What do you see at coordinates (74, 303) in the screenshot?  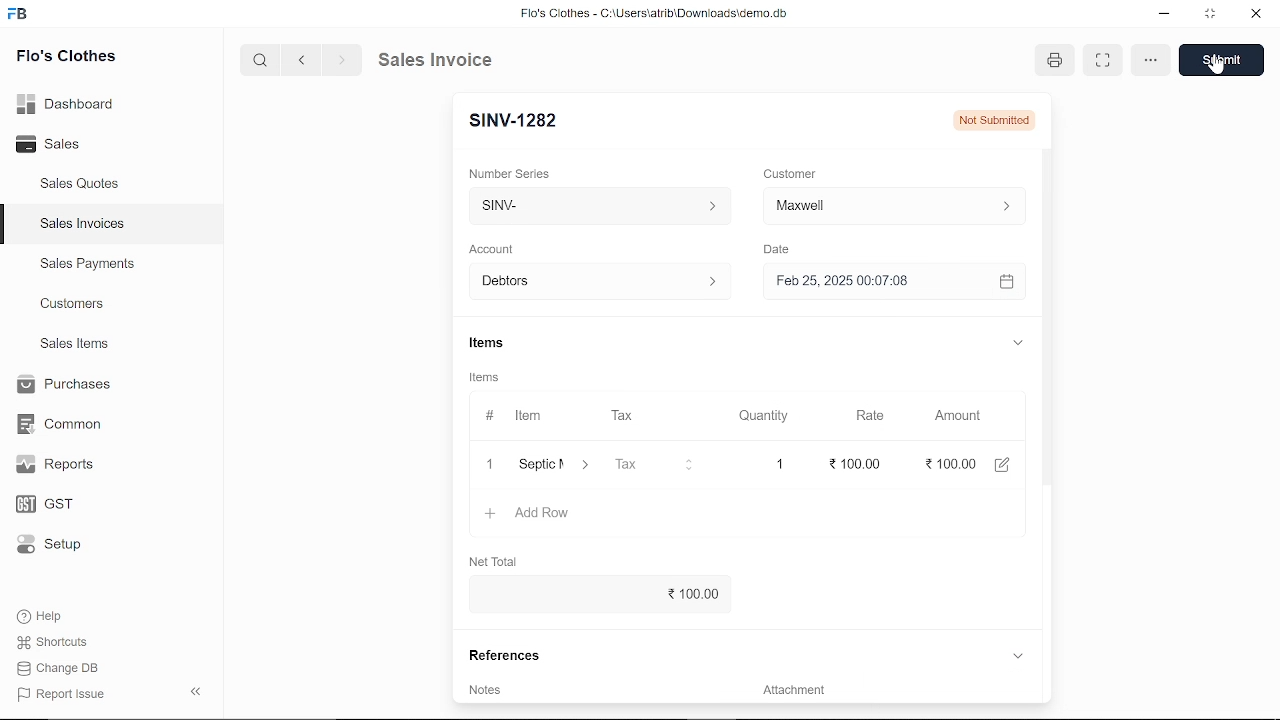 I see `Customers` at bounding box center [74, 303].